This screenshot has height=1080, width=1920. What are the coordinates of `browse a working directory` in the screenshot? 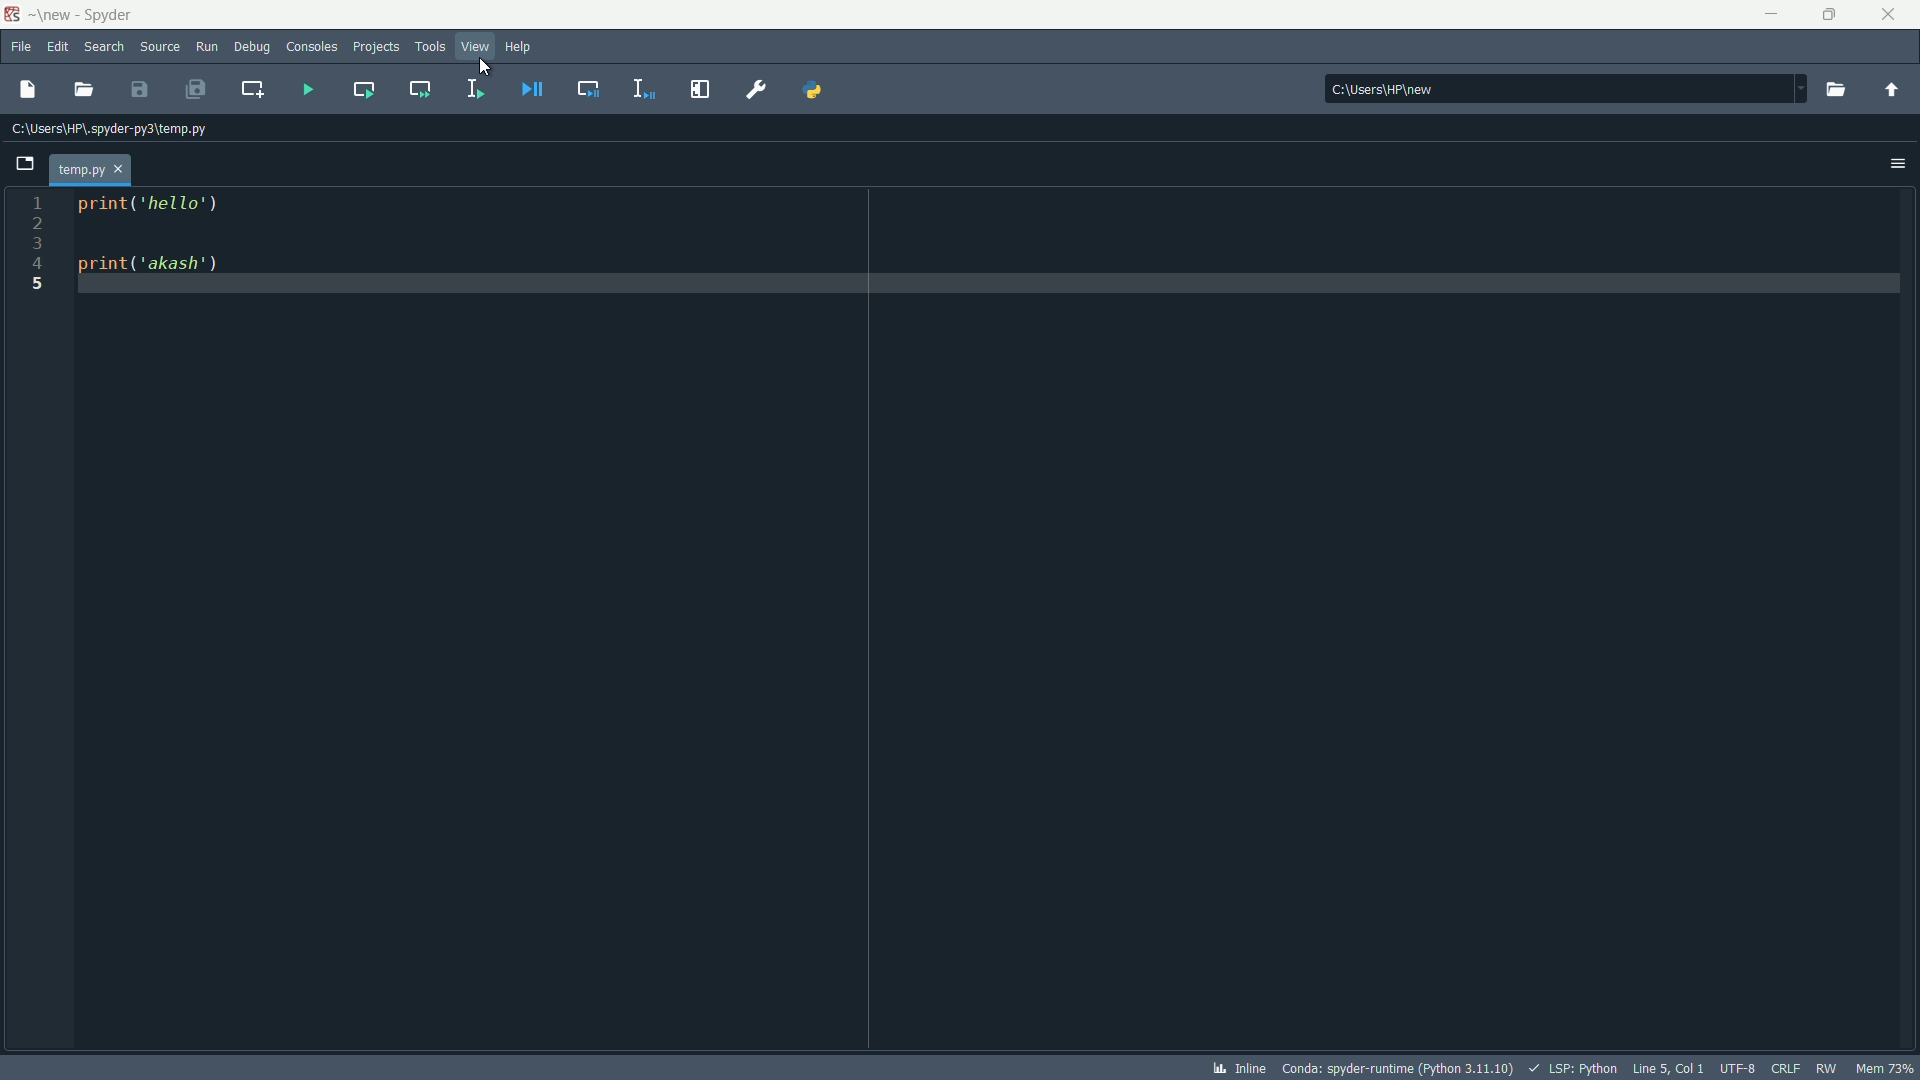 It's located at (1840, 89).